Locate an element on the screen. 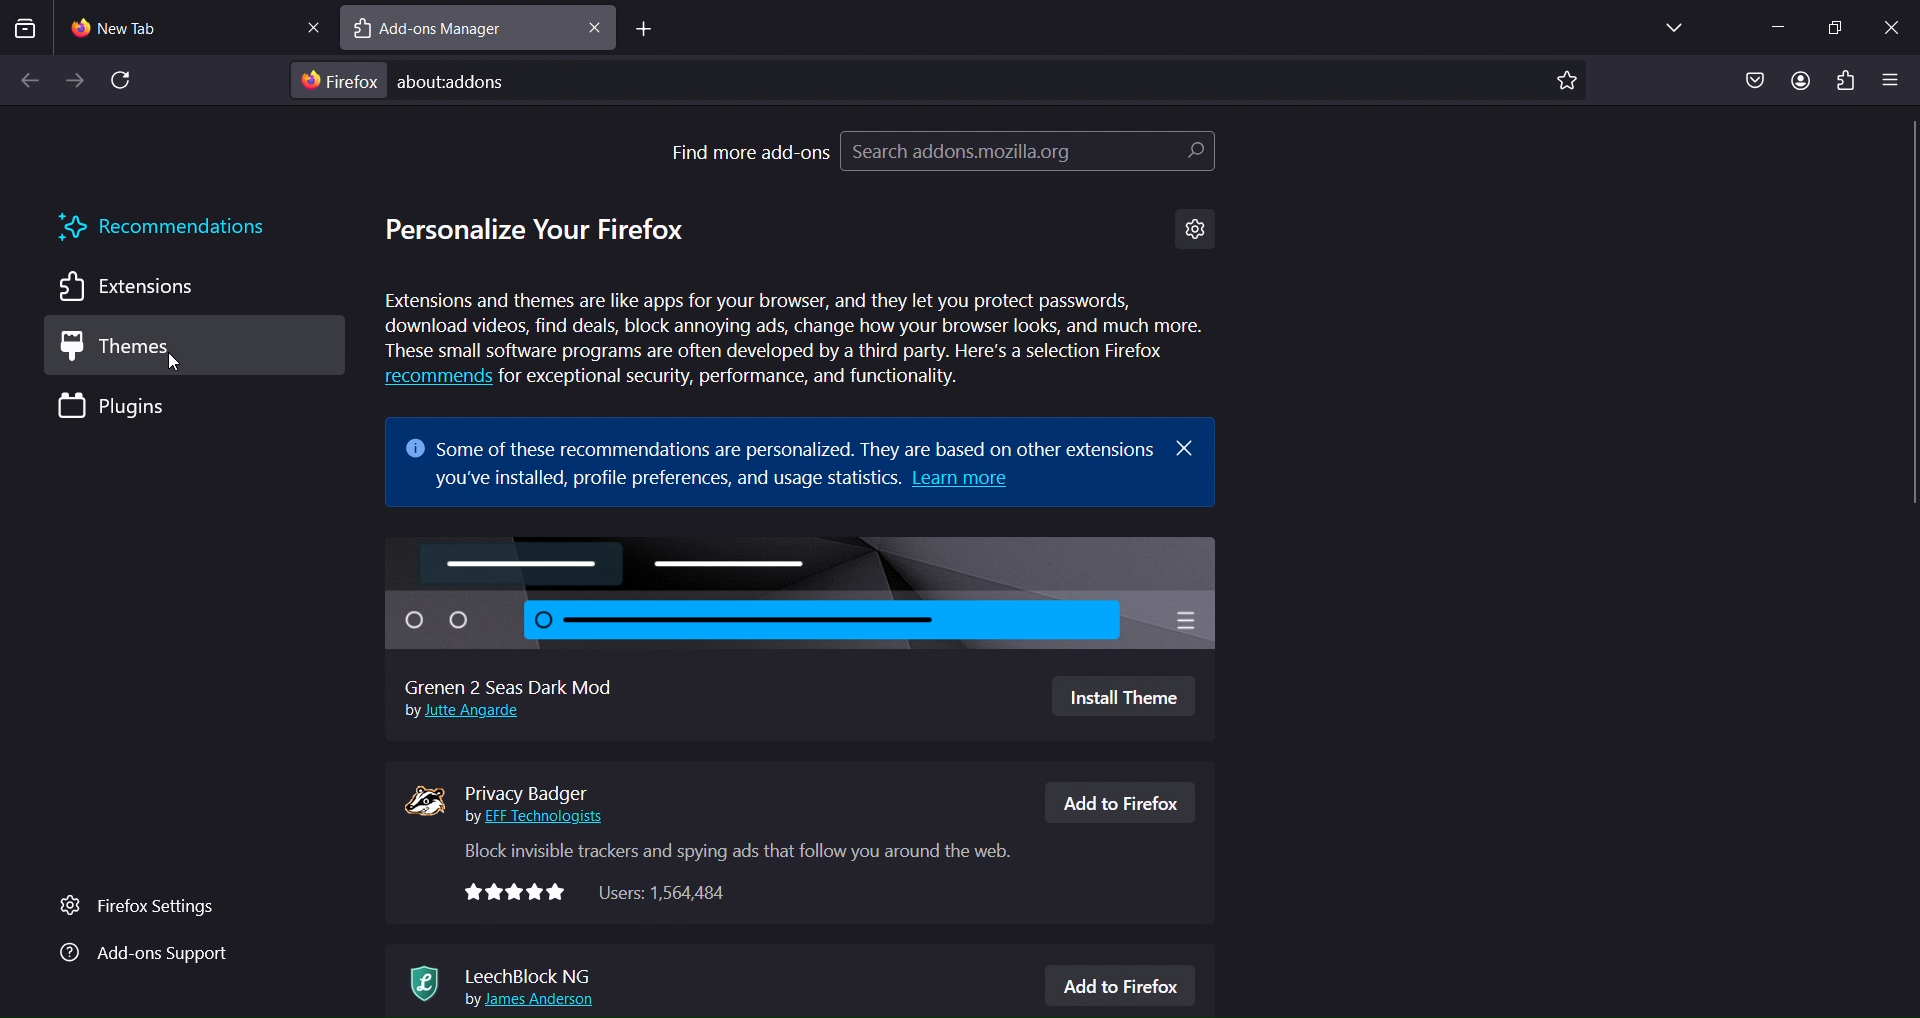 The height and width of the screenshot is (1018, 1920). grenen 2 seas dark mod is located at coordinates (802, 593).